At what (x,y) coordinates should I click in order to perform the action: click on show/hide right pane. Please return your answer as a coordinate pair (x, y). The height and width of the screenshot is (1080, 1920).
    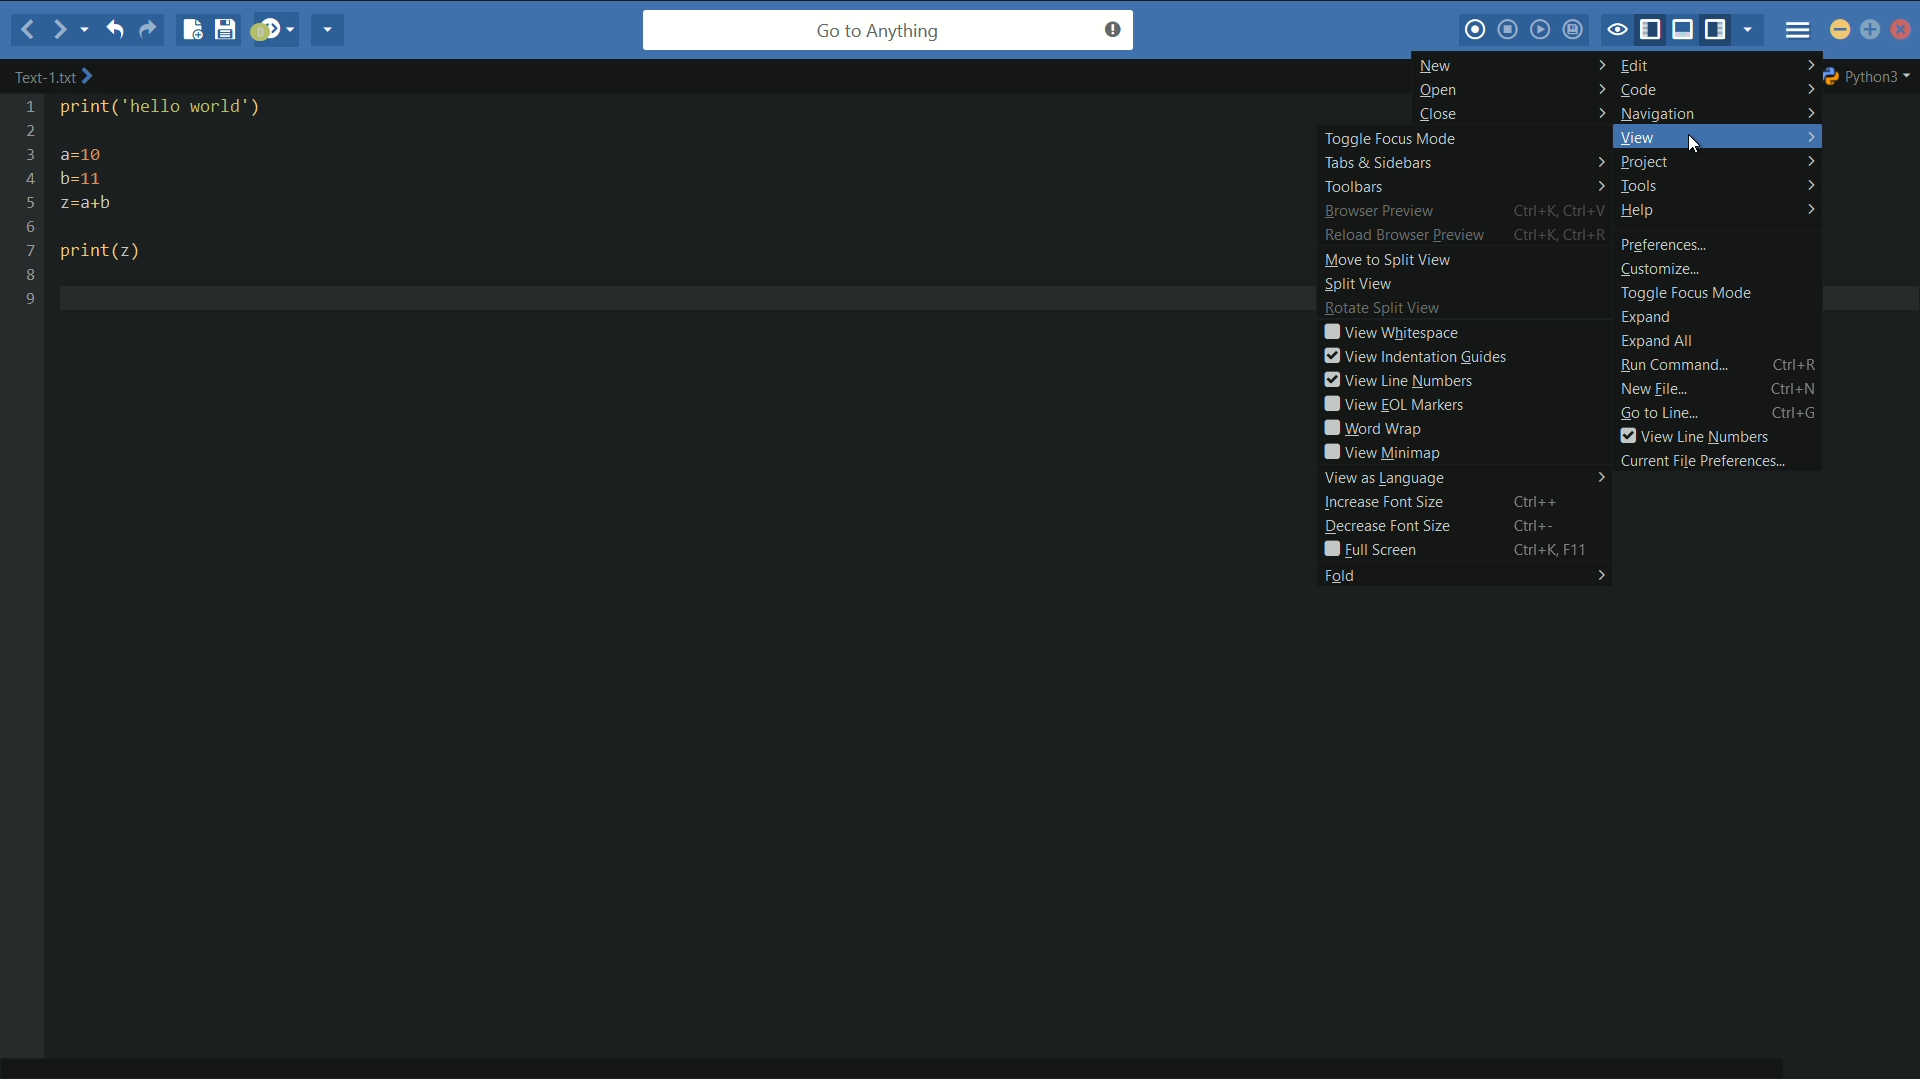
    Looking at the image, I should click on (1721, 31).